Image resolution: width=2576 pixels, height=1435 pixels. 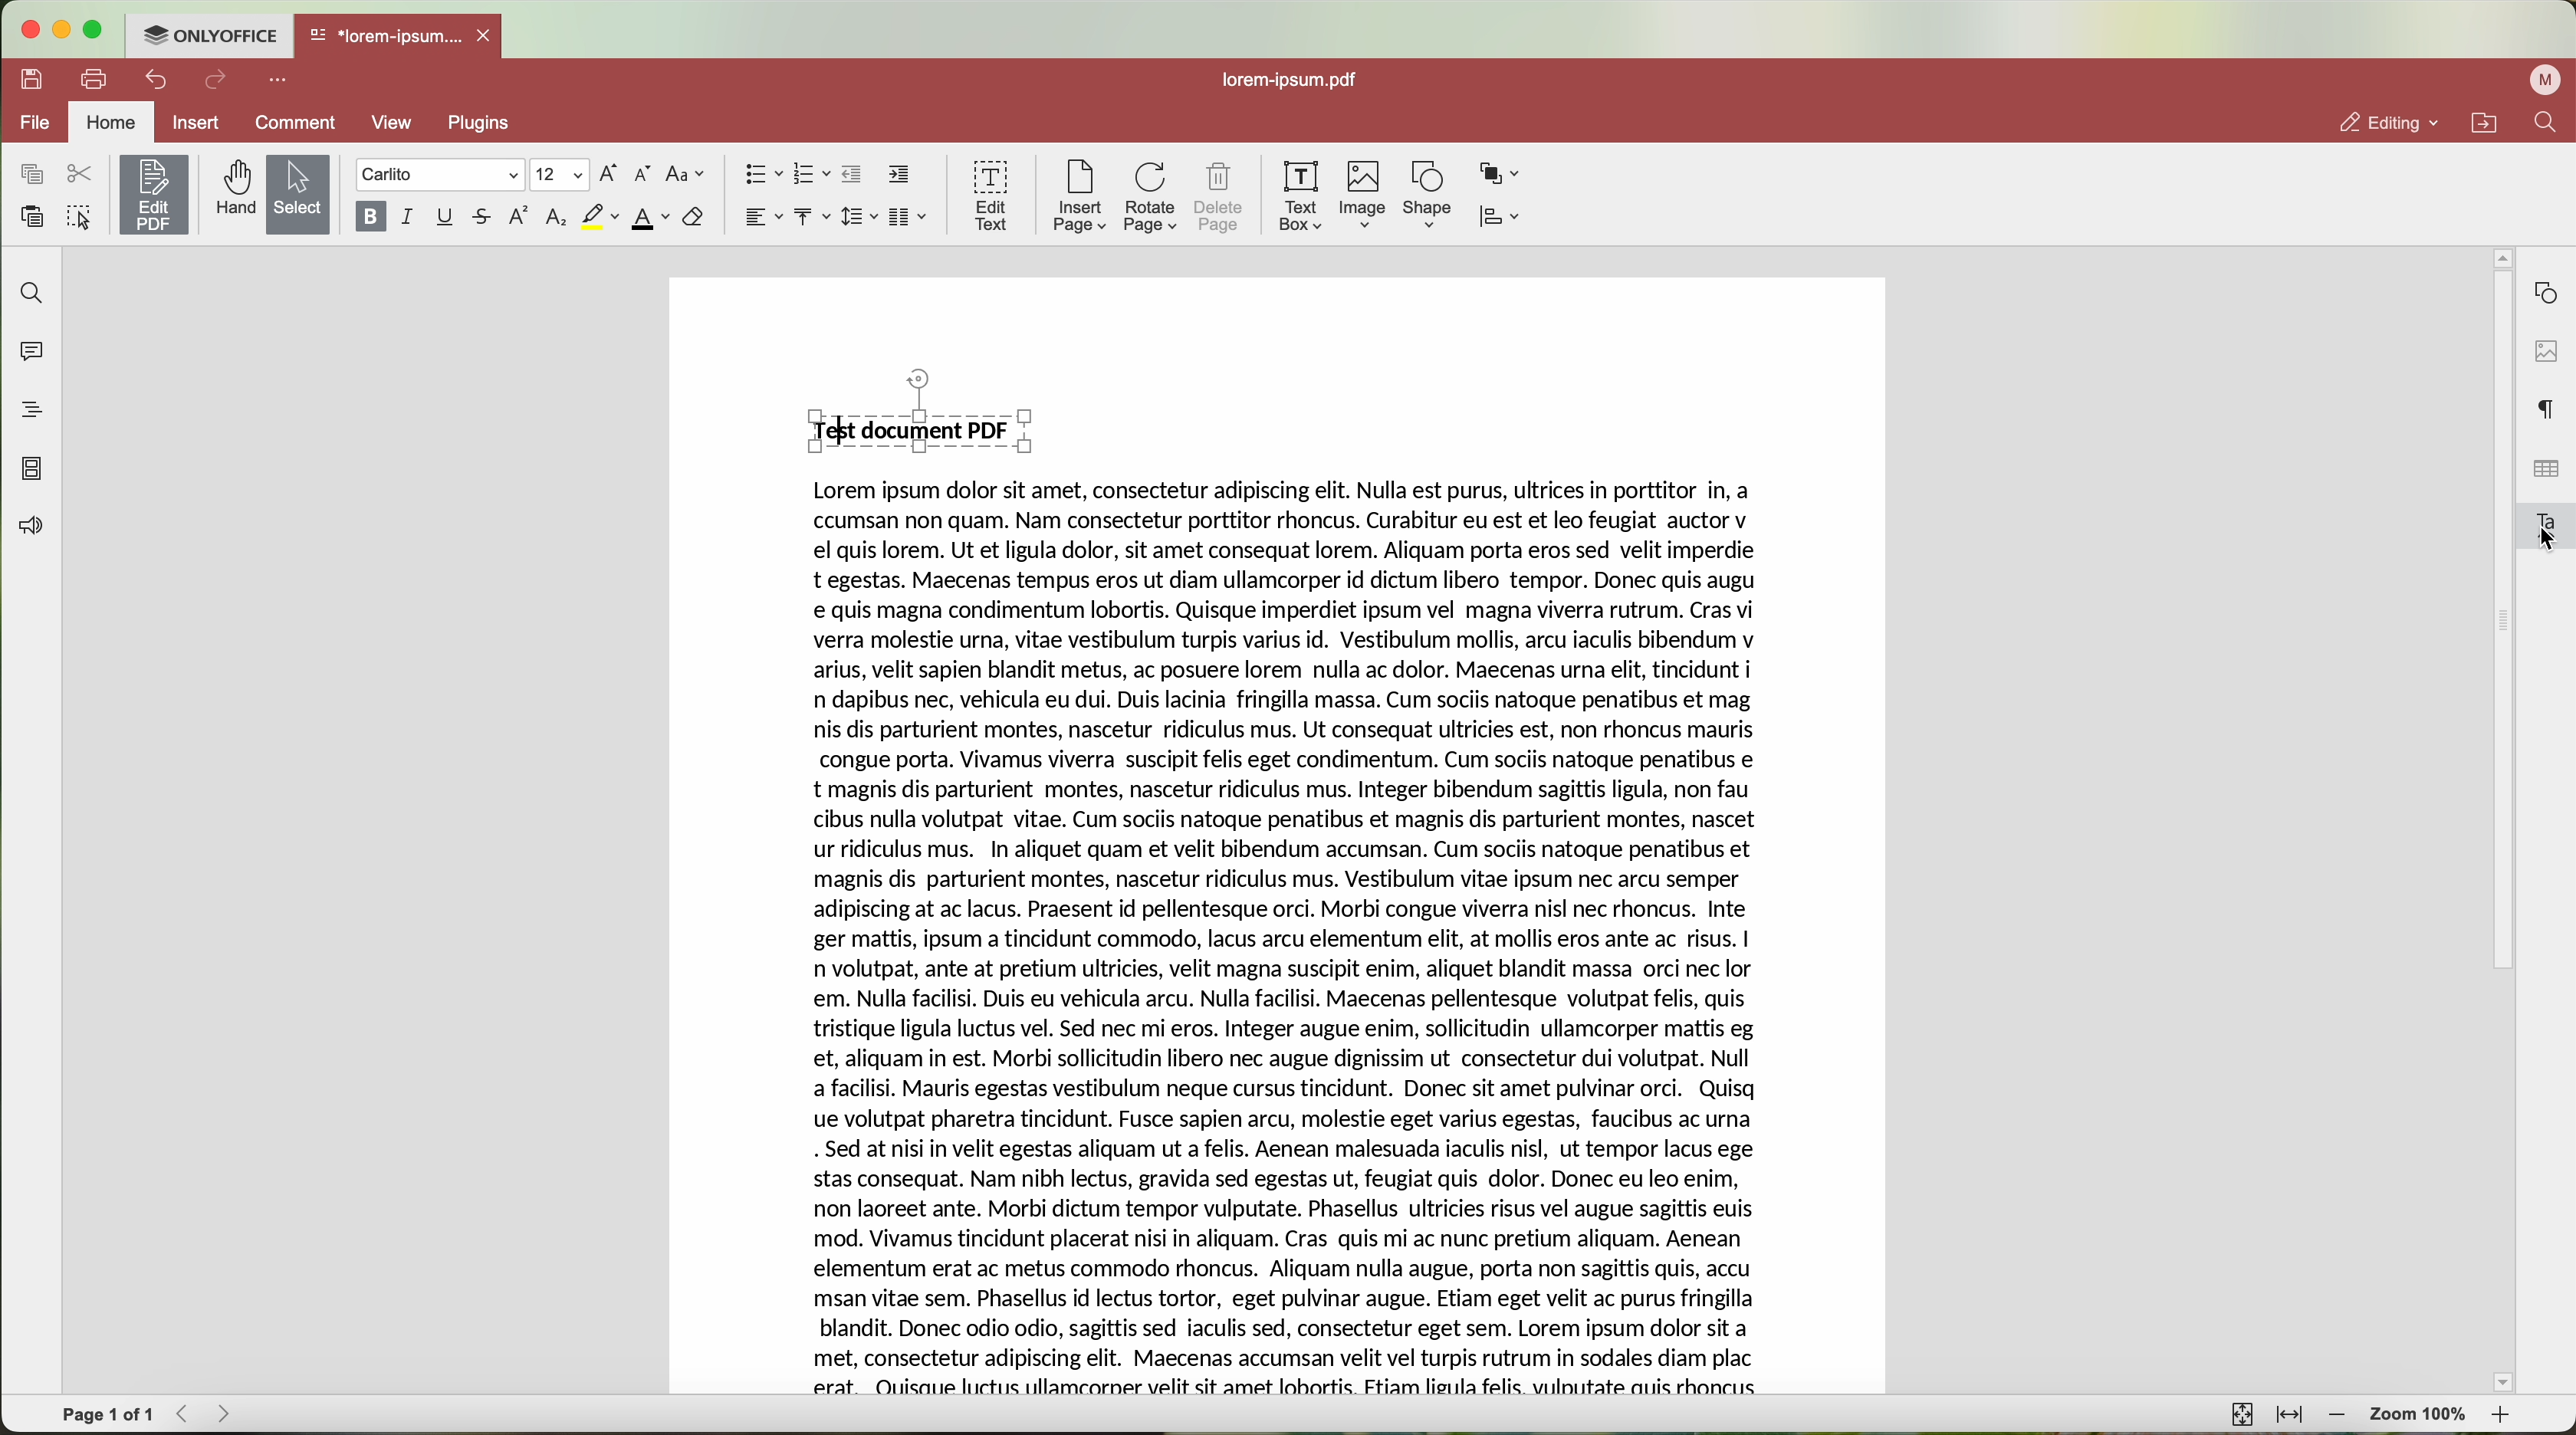 I want to click on paste, so click(x=31, y=216).